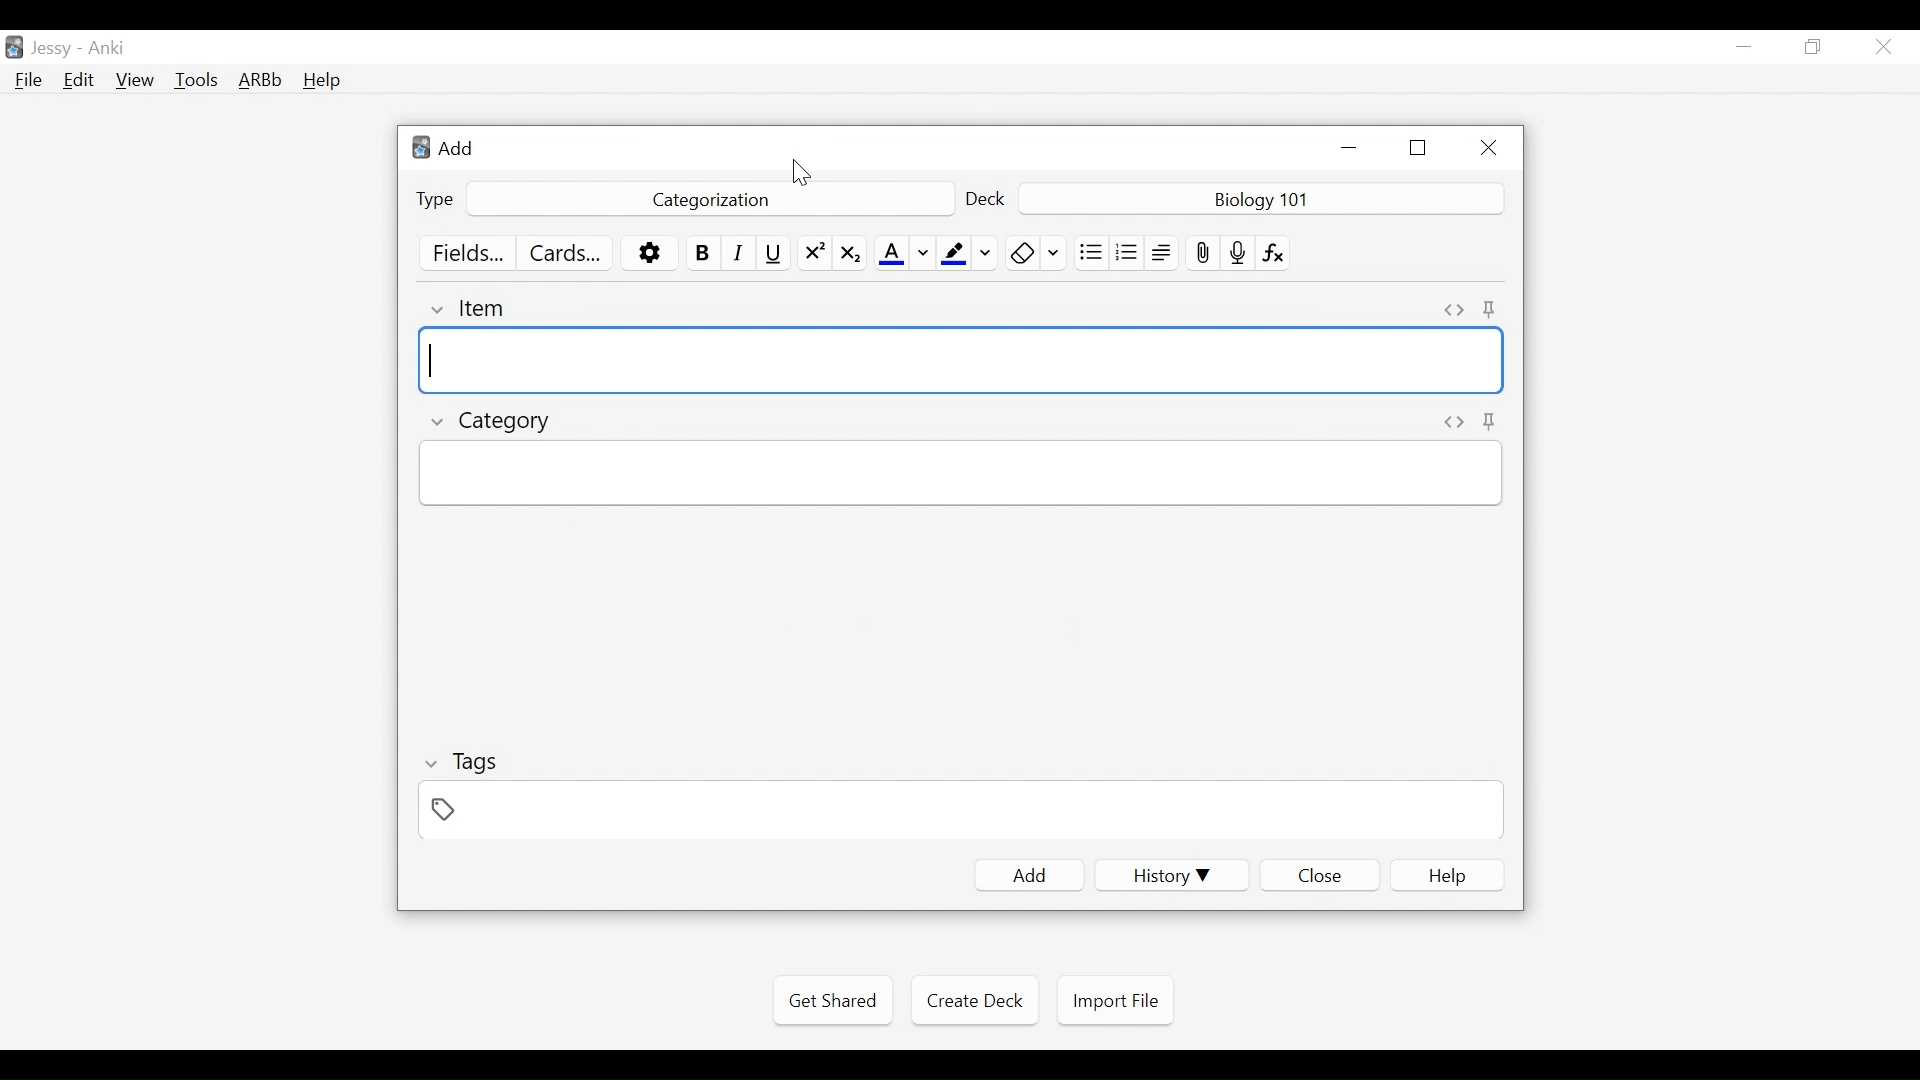 The image size is (1920, 1080). What do you see at coordinates (801, 172) in the screenshot?
I see `Cursor` at bounding box center [801, 172].